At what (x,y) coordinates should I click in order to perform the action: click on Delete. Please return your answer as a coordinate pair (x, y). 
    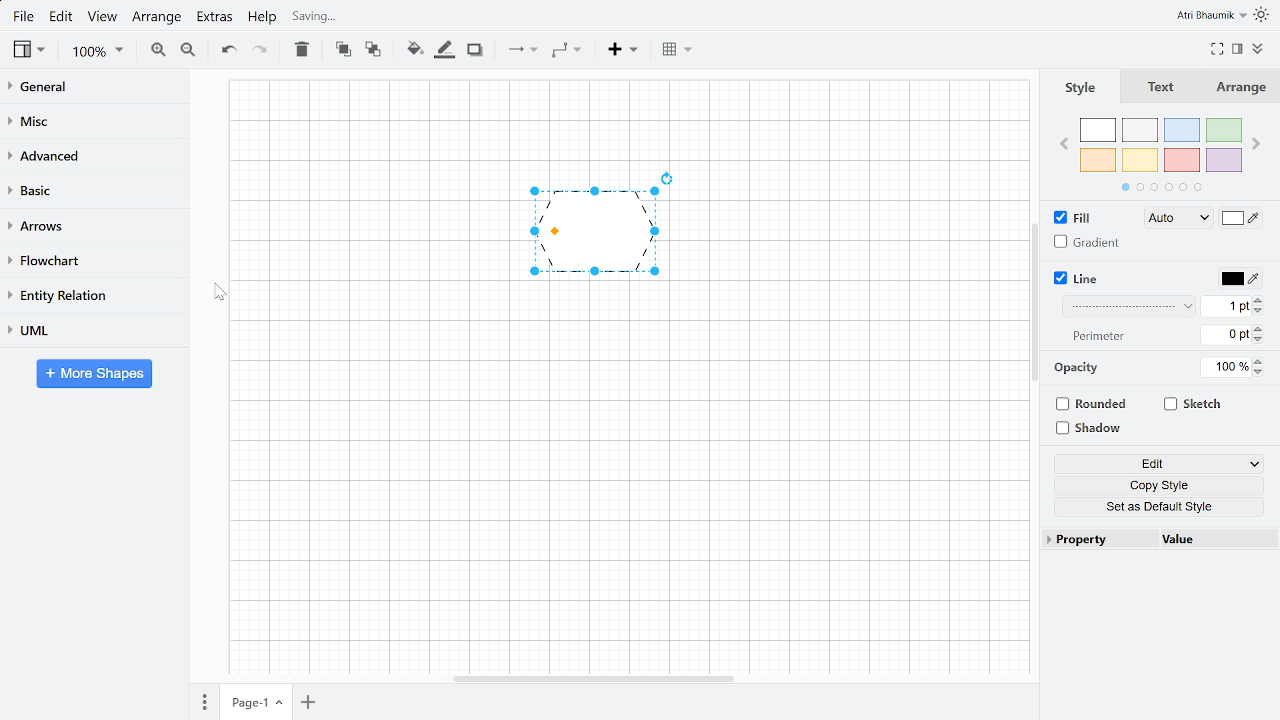
    Looking at the image, I should click on (302, 51).